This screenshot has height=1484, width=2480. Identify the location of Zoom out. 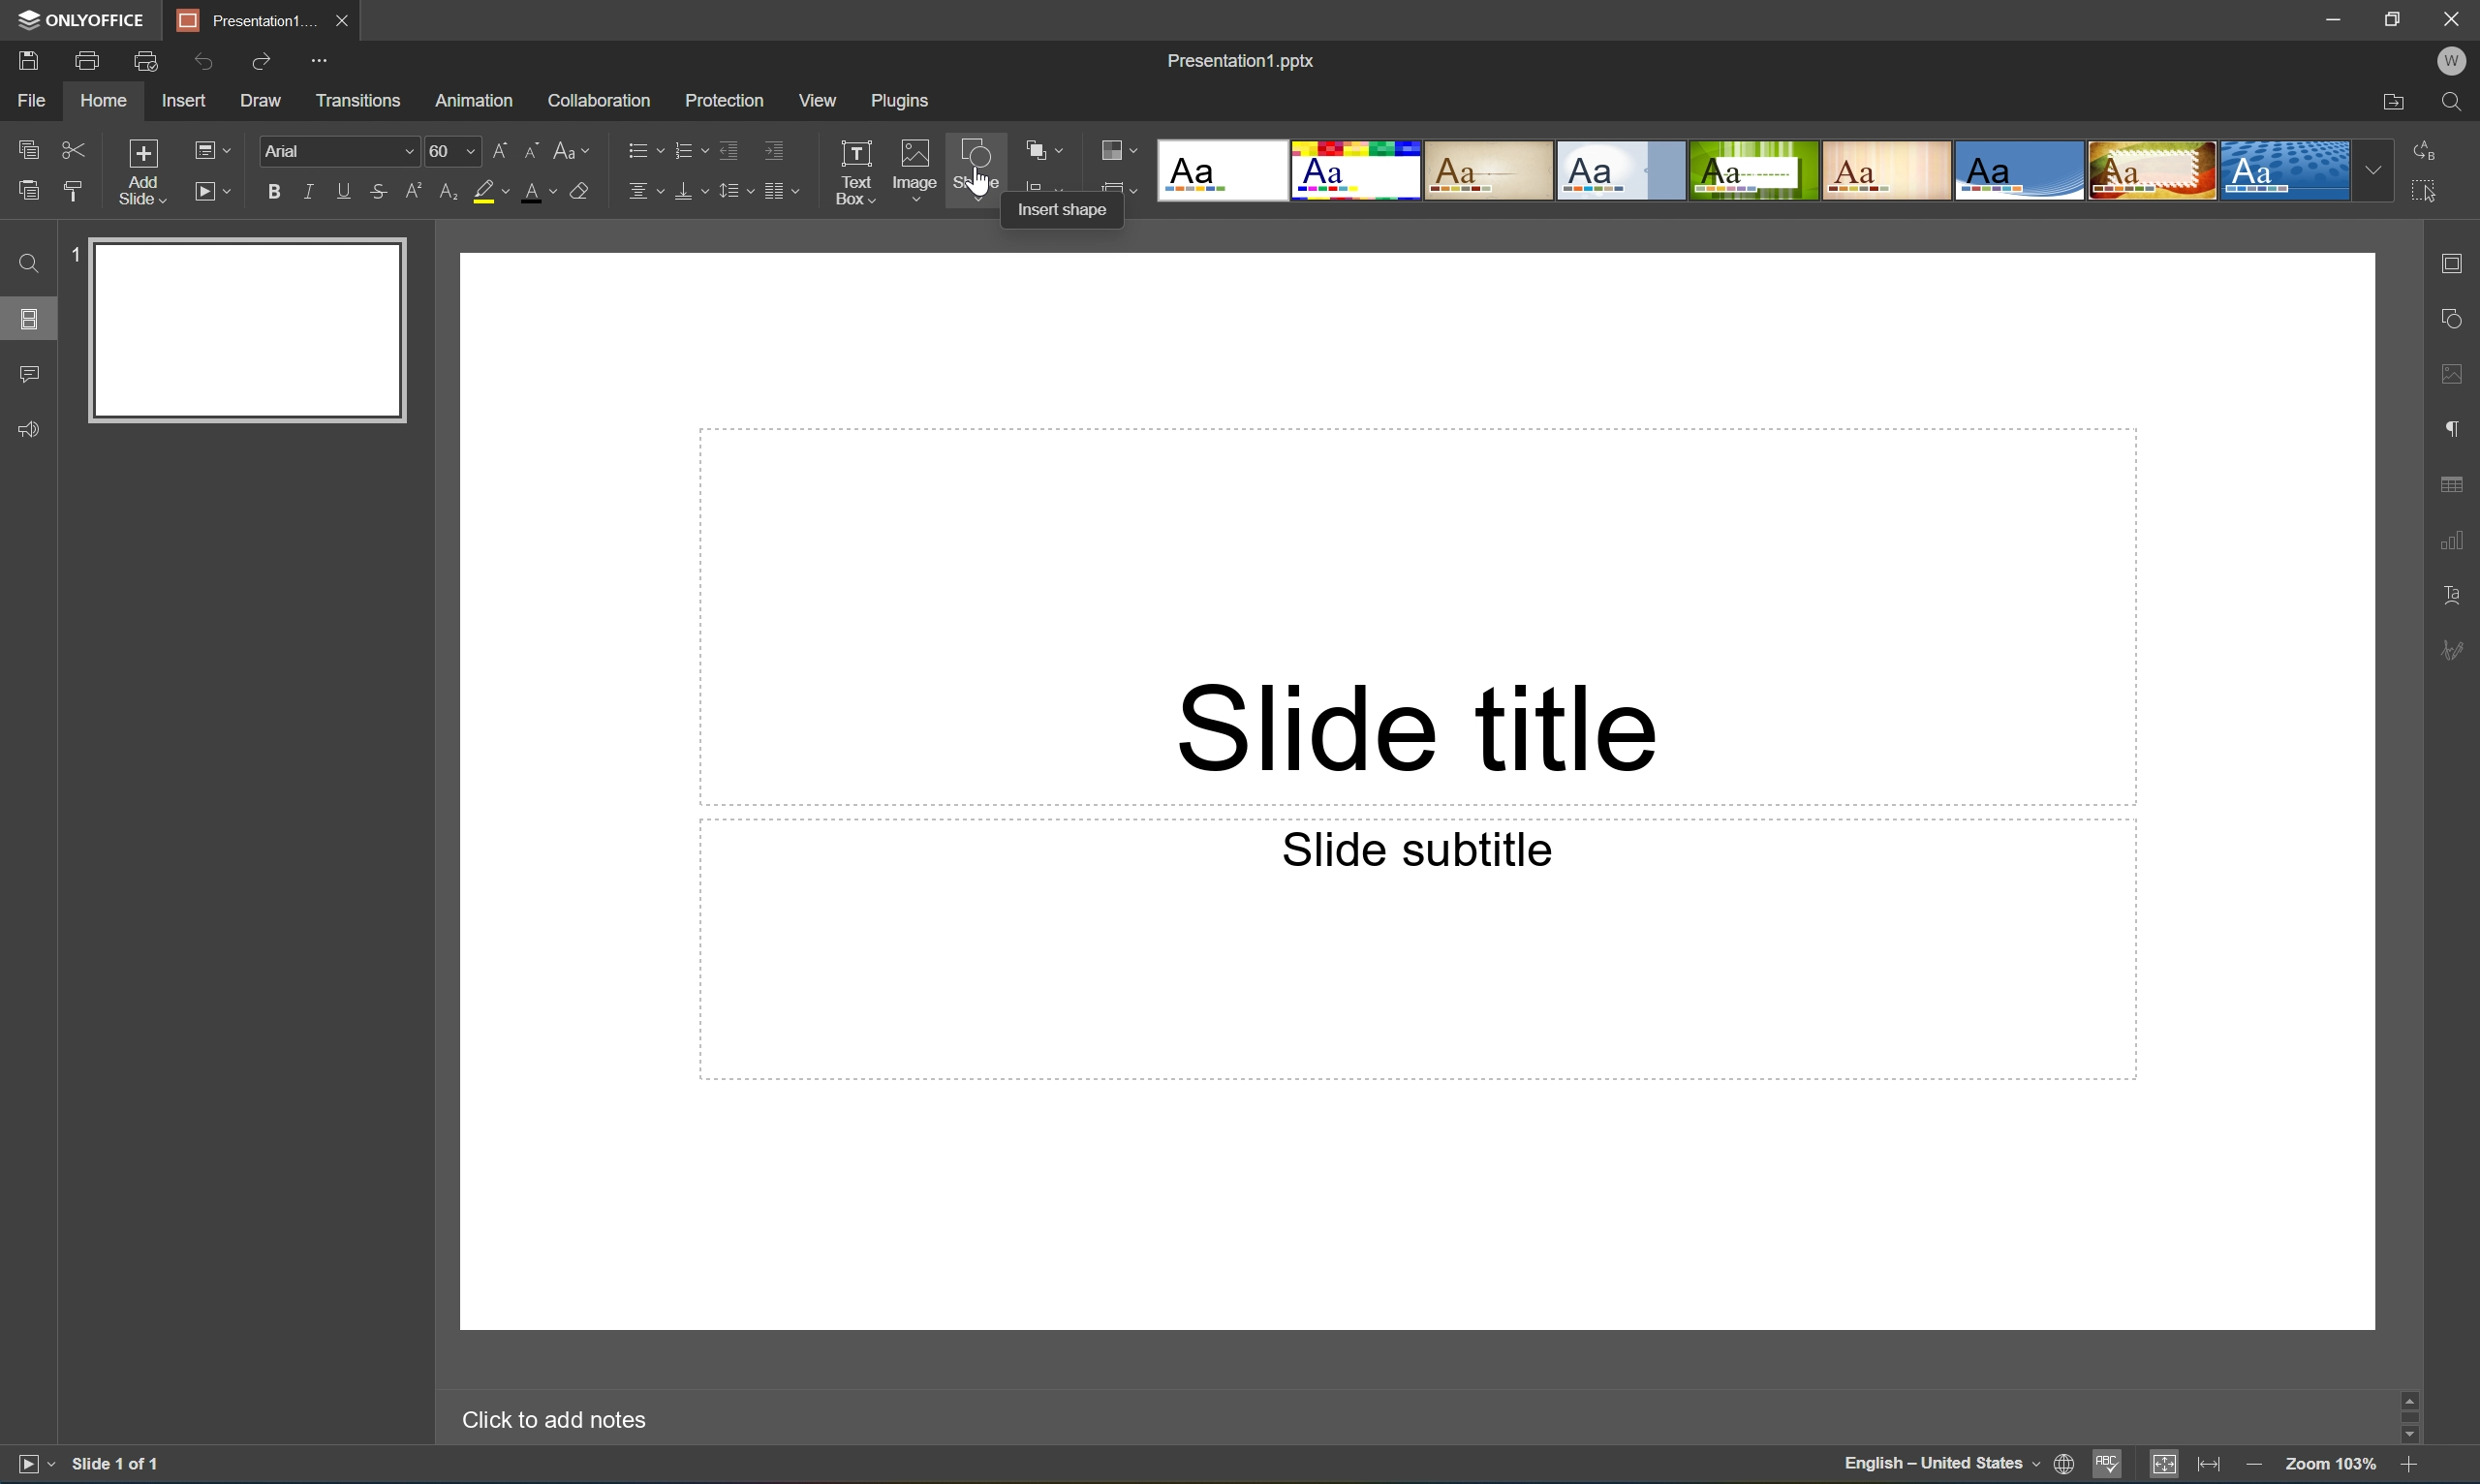
(2252, 1465).